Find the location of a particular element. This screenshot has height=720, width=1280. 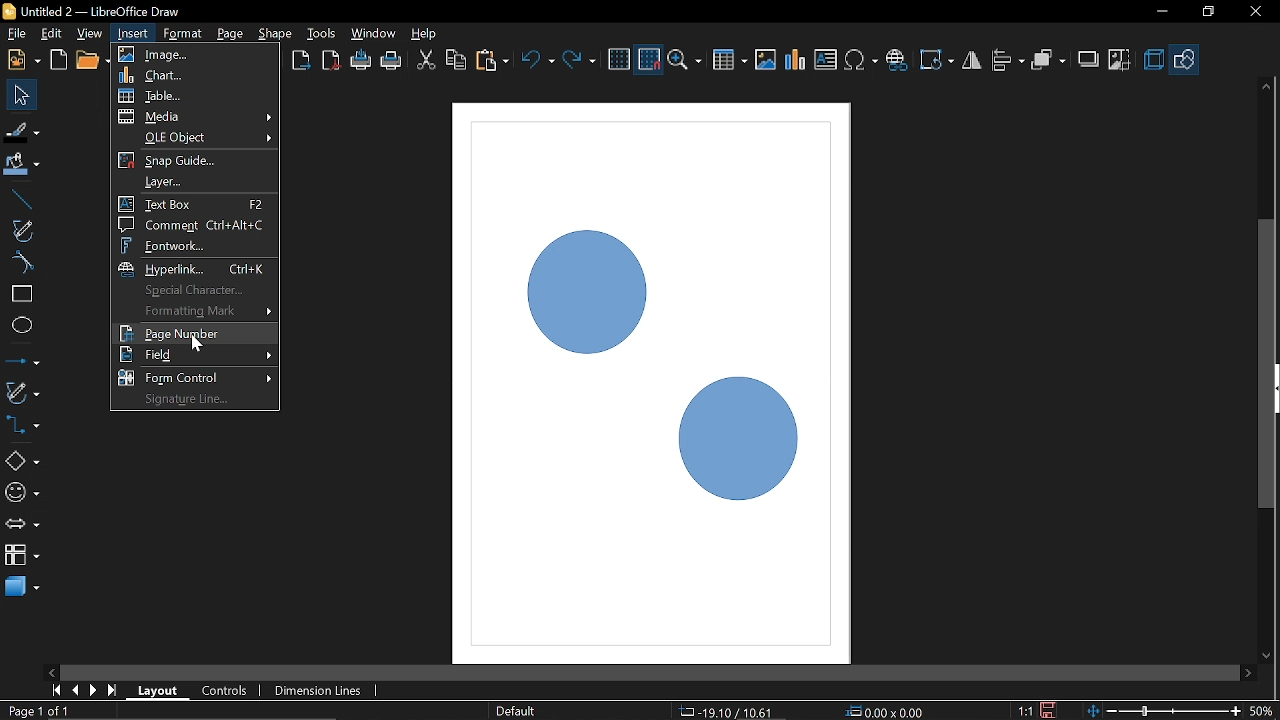

Align is located at coordinates (1009, 61).